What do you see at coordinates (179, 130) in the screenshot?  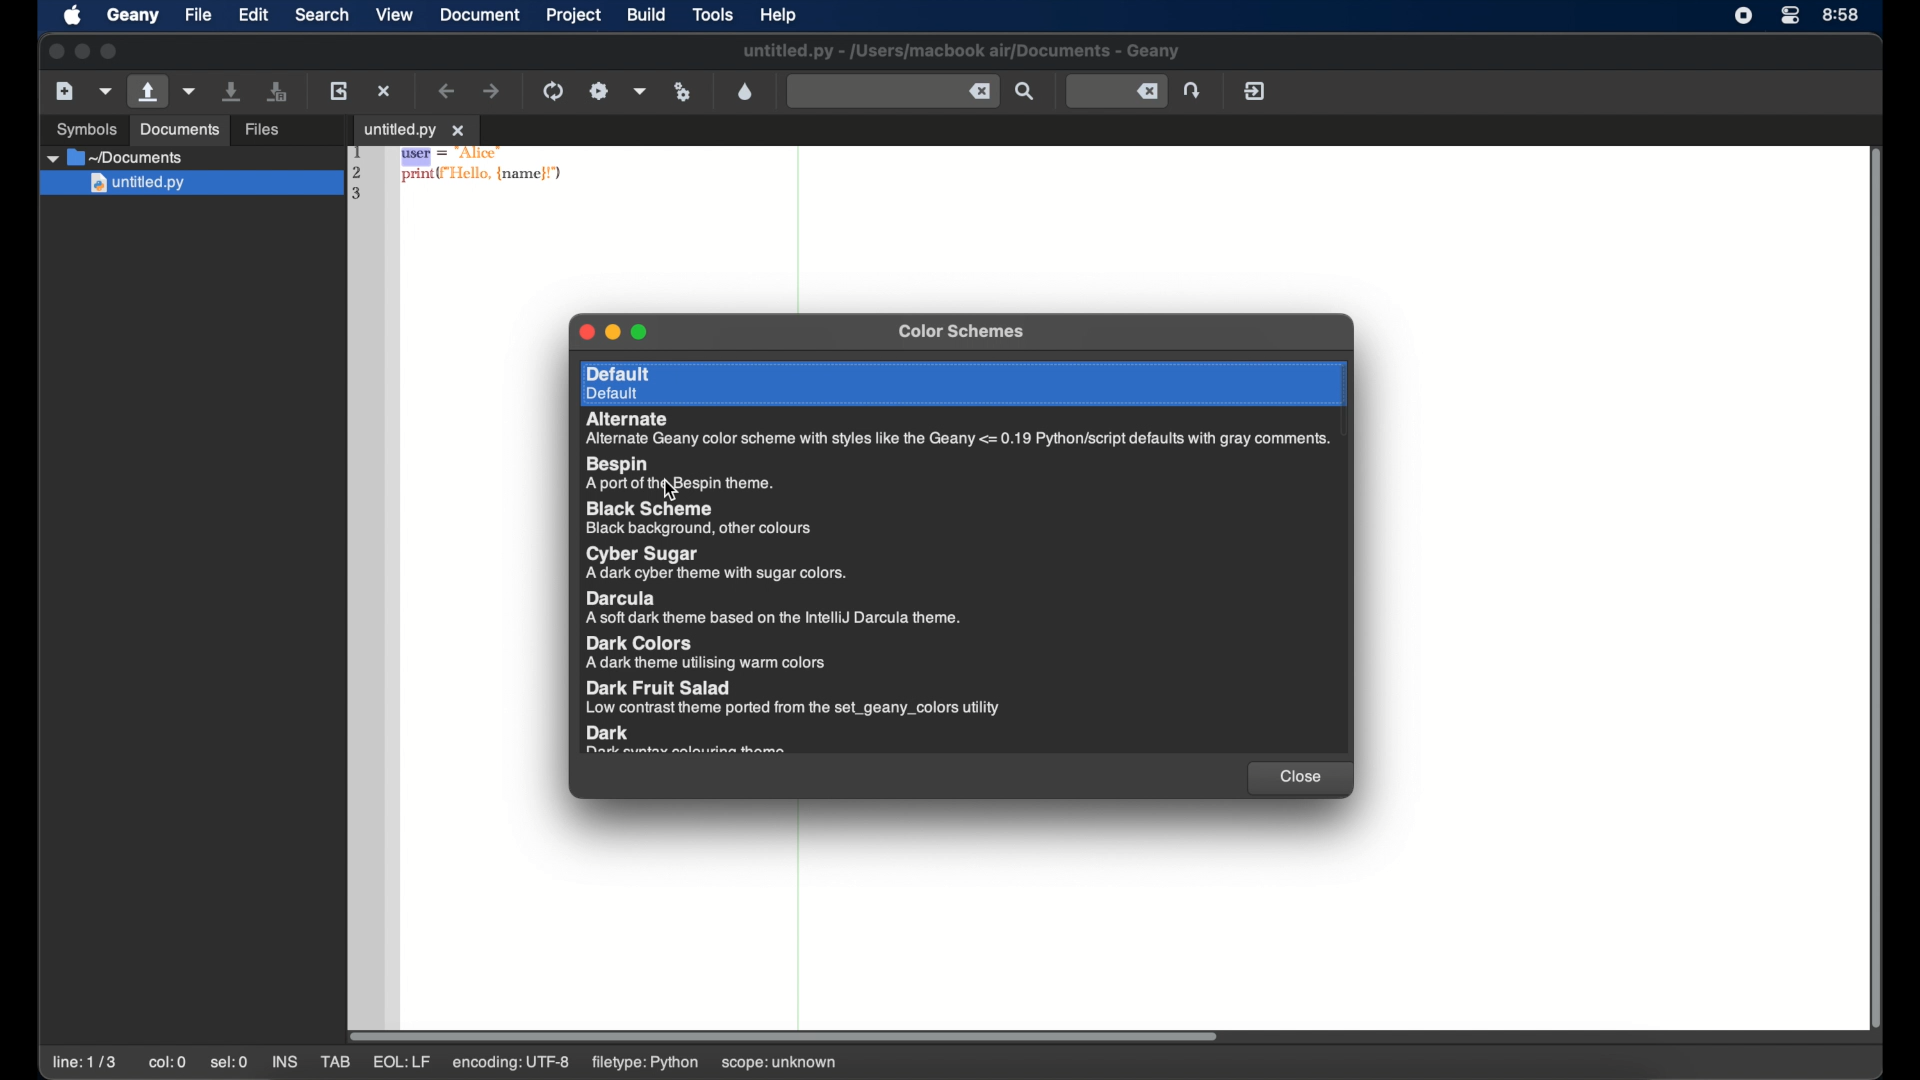 I see `documents` at bounding box center [179, 130].